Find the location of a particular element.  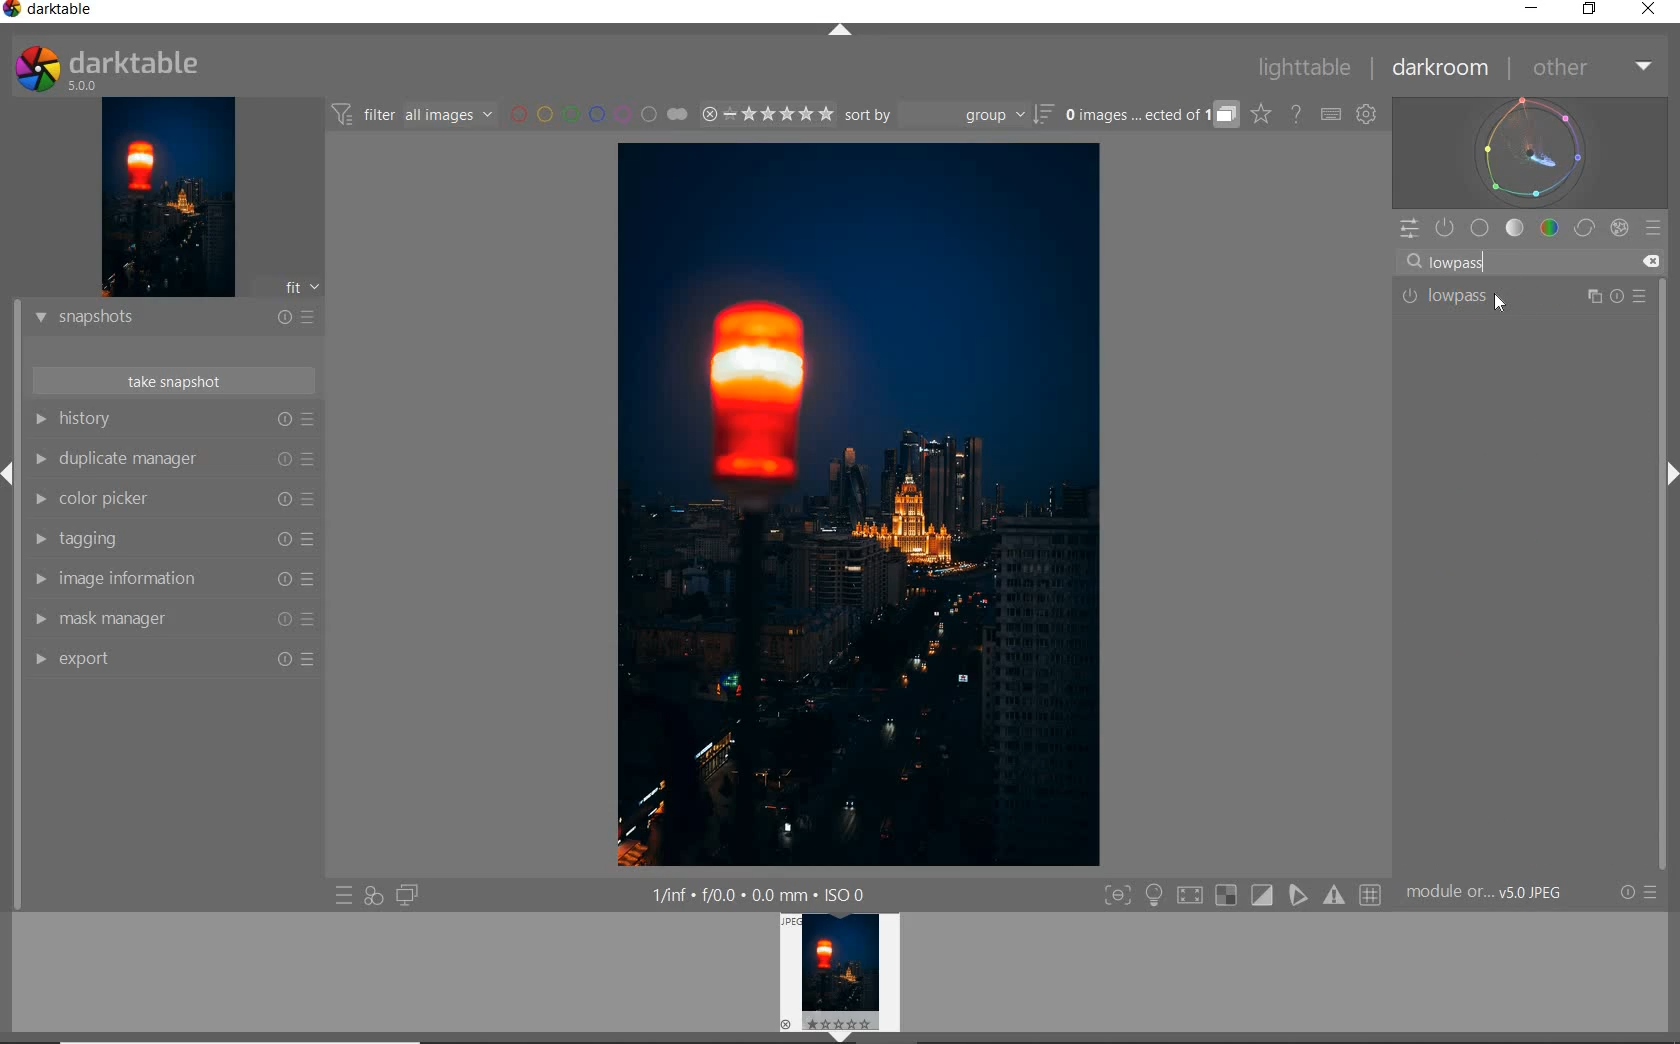

OTHER is located at coordinates (1591, 68).